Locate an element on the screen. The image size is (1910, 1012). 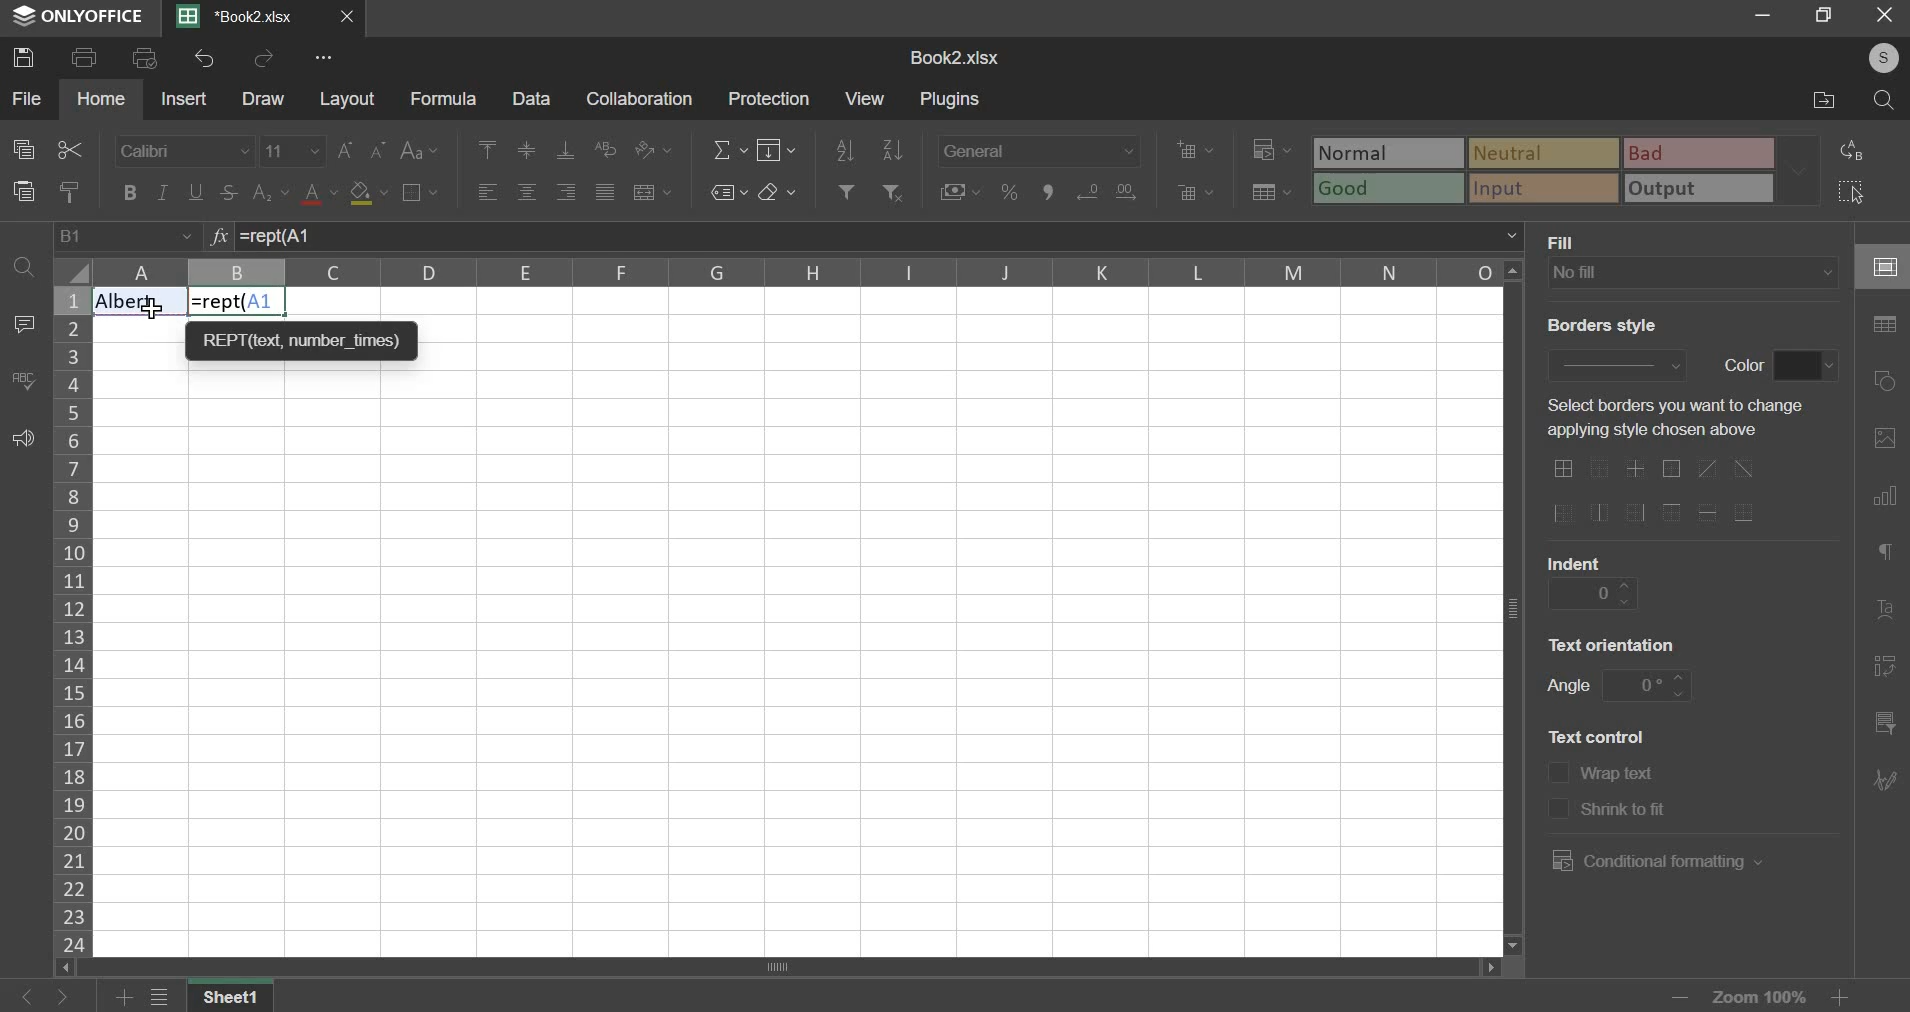
text is located at coordinates (1620, 647).